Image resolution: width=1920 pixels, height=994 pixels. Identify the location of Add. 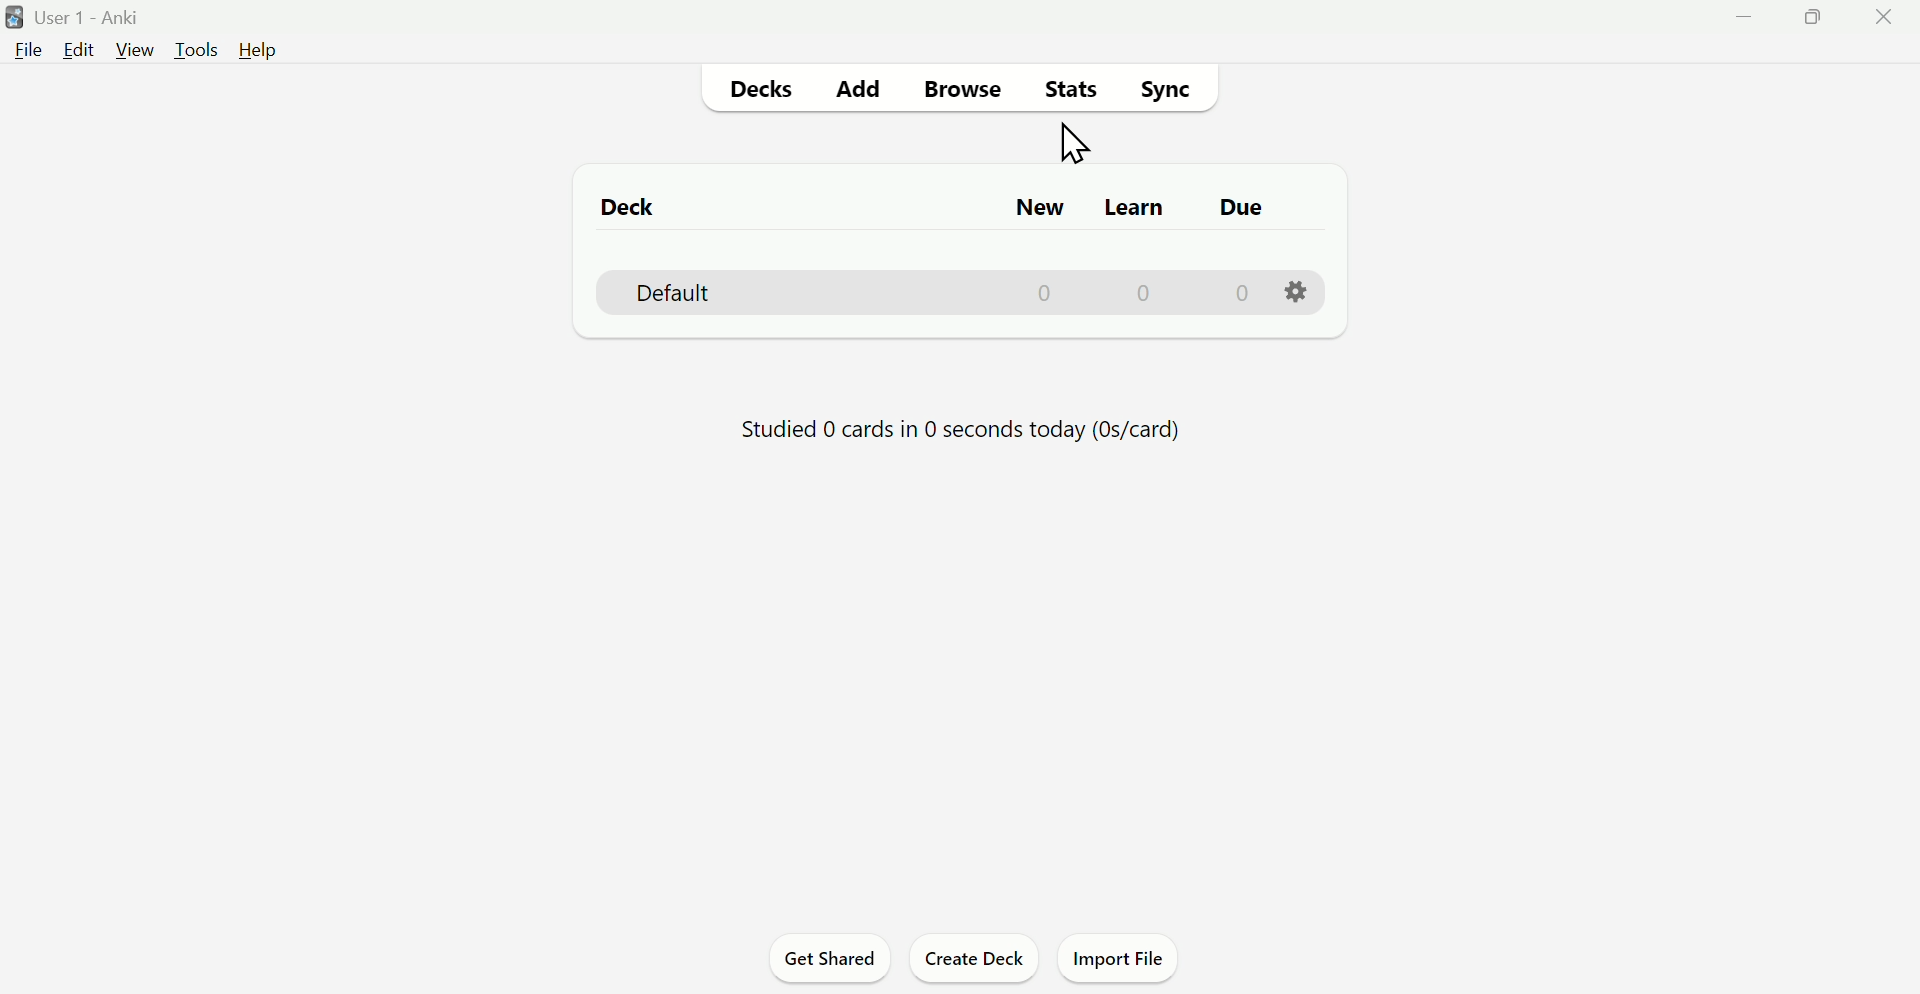
(856, 87).